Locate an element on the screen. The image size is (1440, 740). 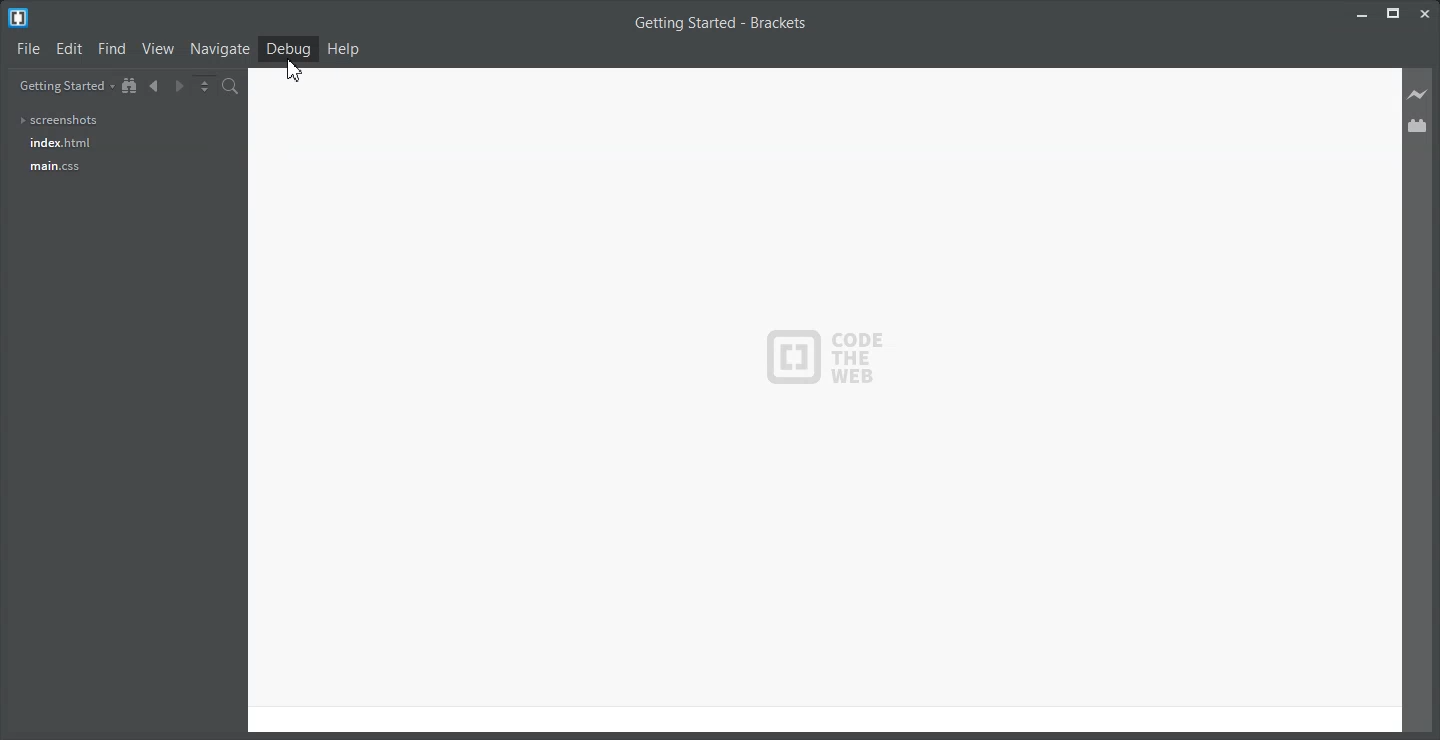
File is located at coordinates (28, 50).